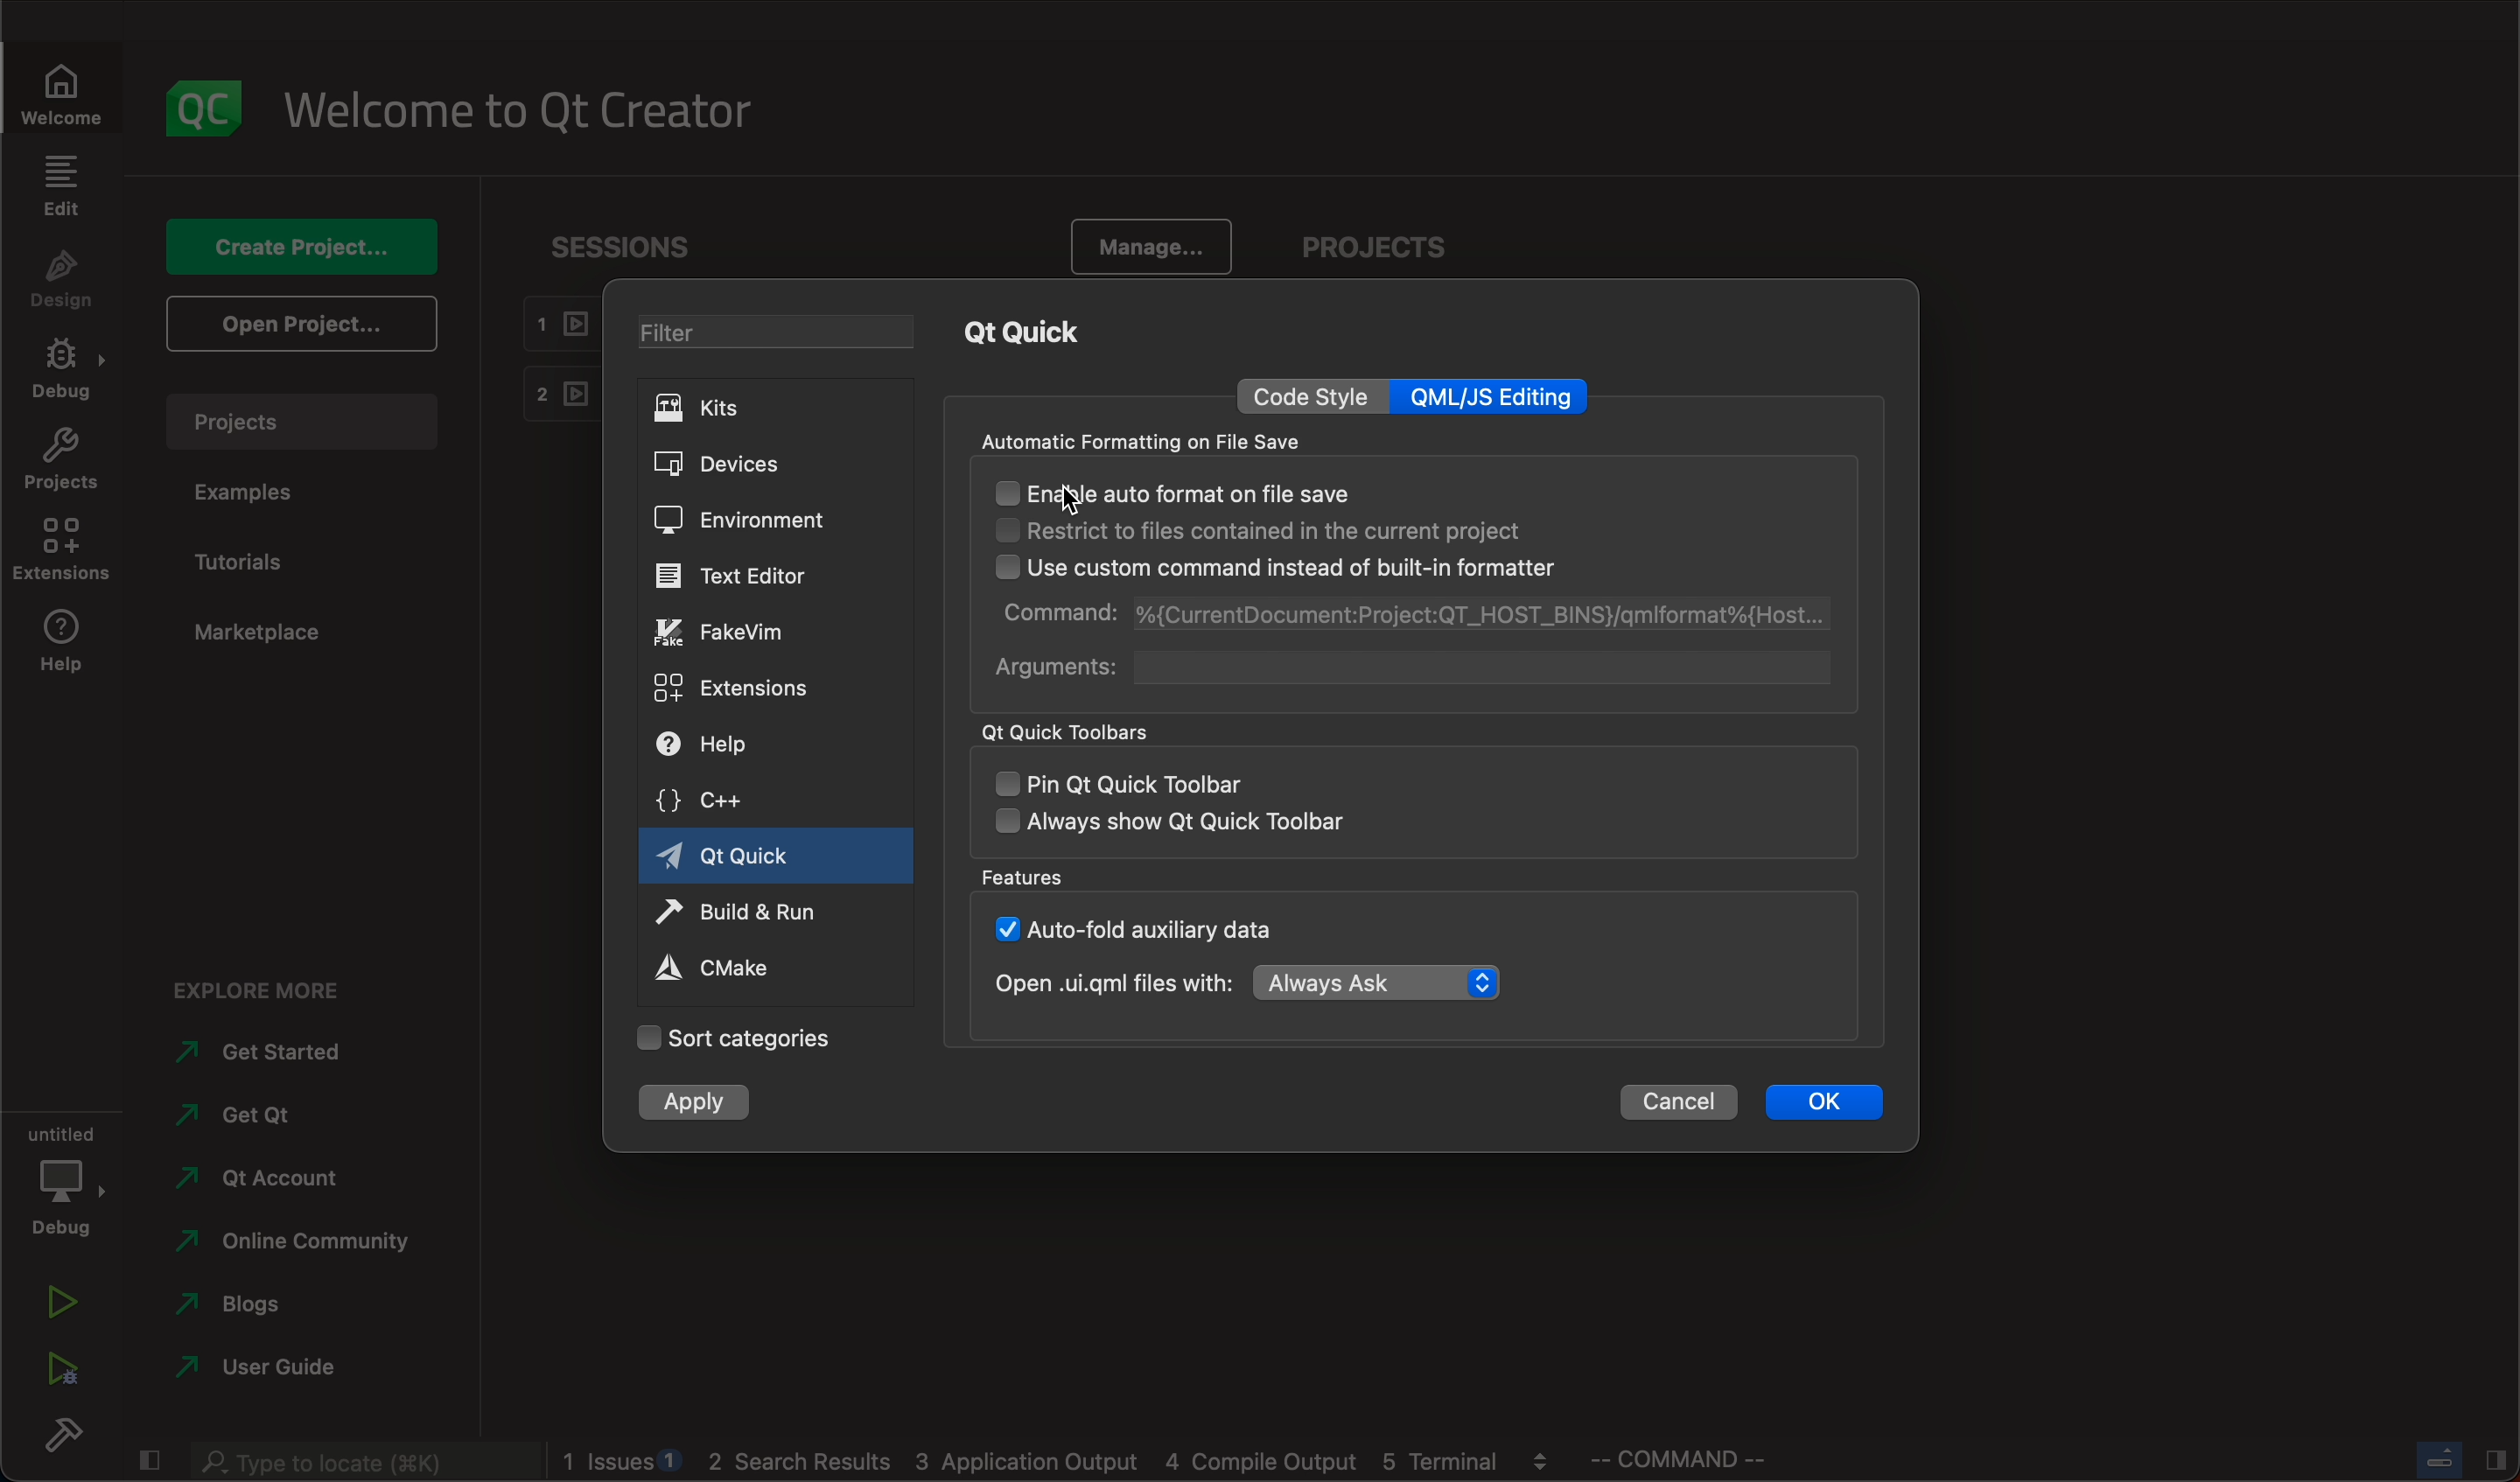 The width and height of the screenshot is (2520, 1482). Describe the element at coordinates (731, 971) in the screenshot. I see `cmake` at that location.